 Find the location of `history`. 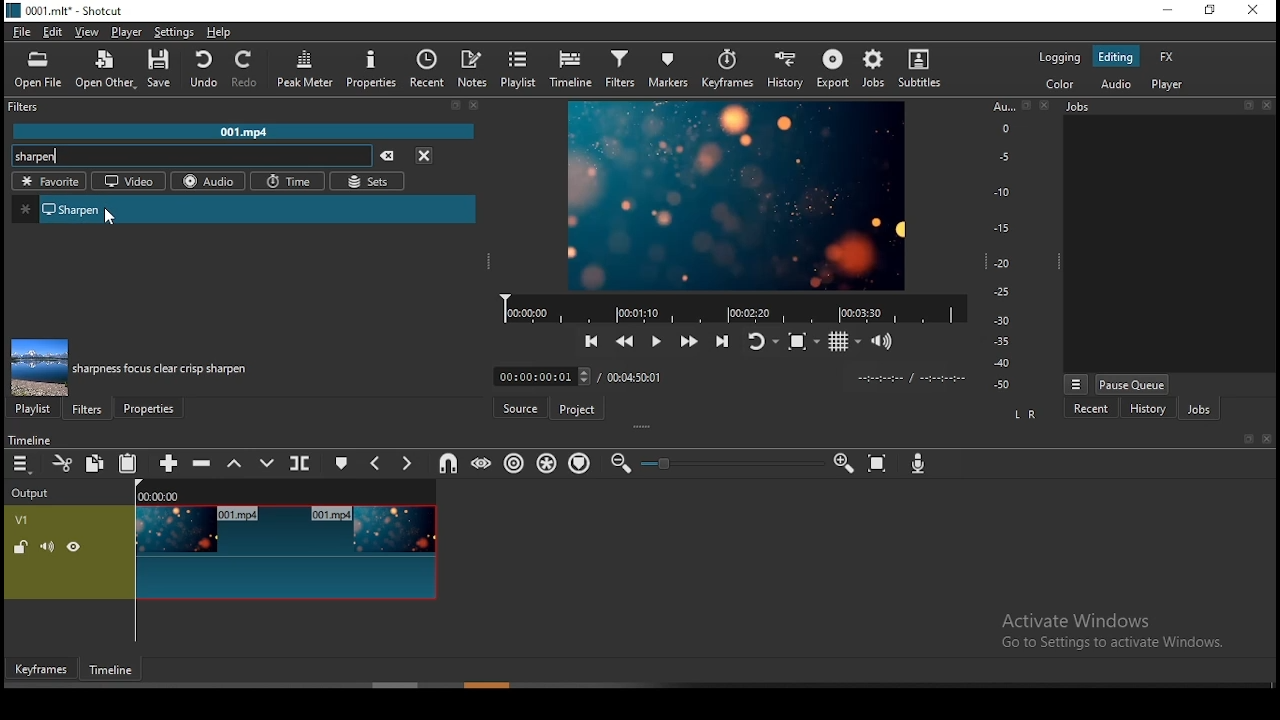

history is located at coordinates (1150, 408).